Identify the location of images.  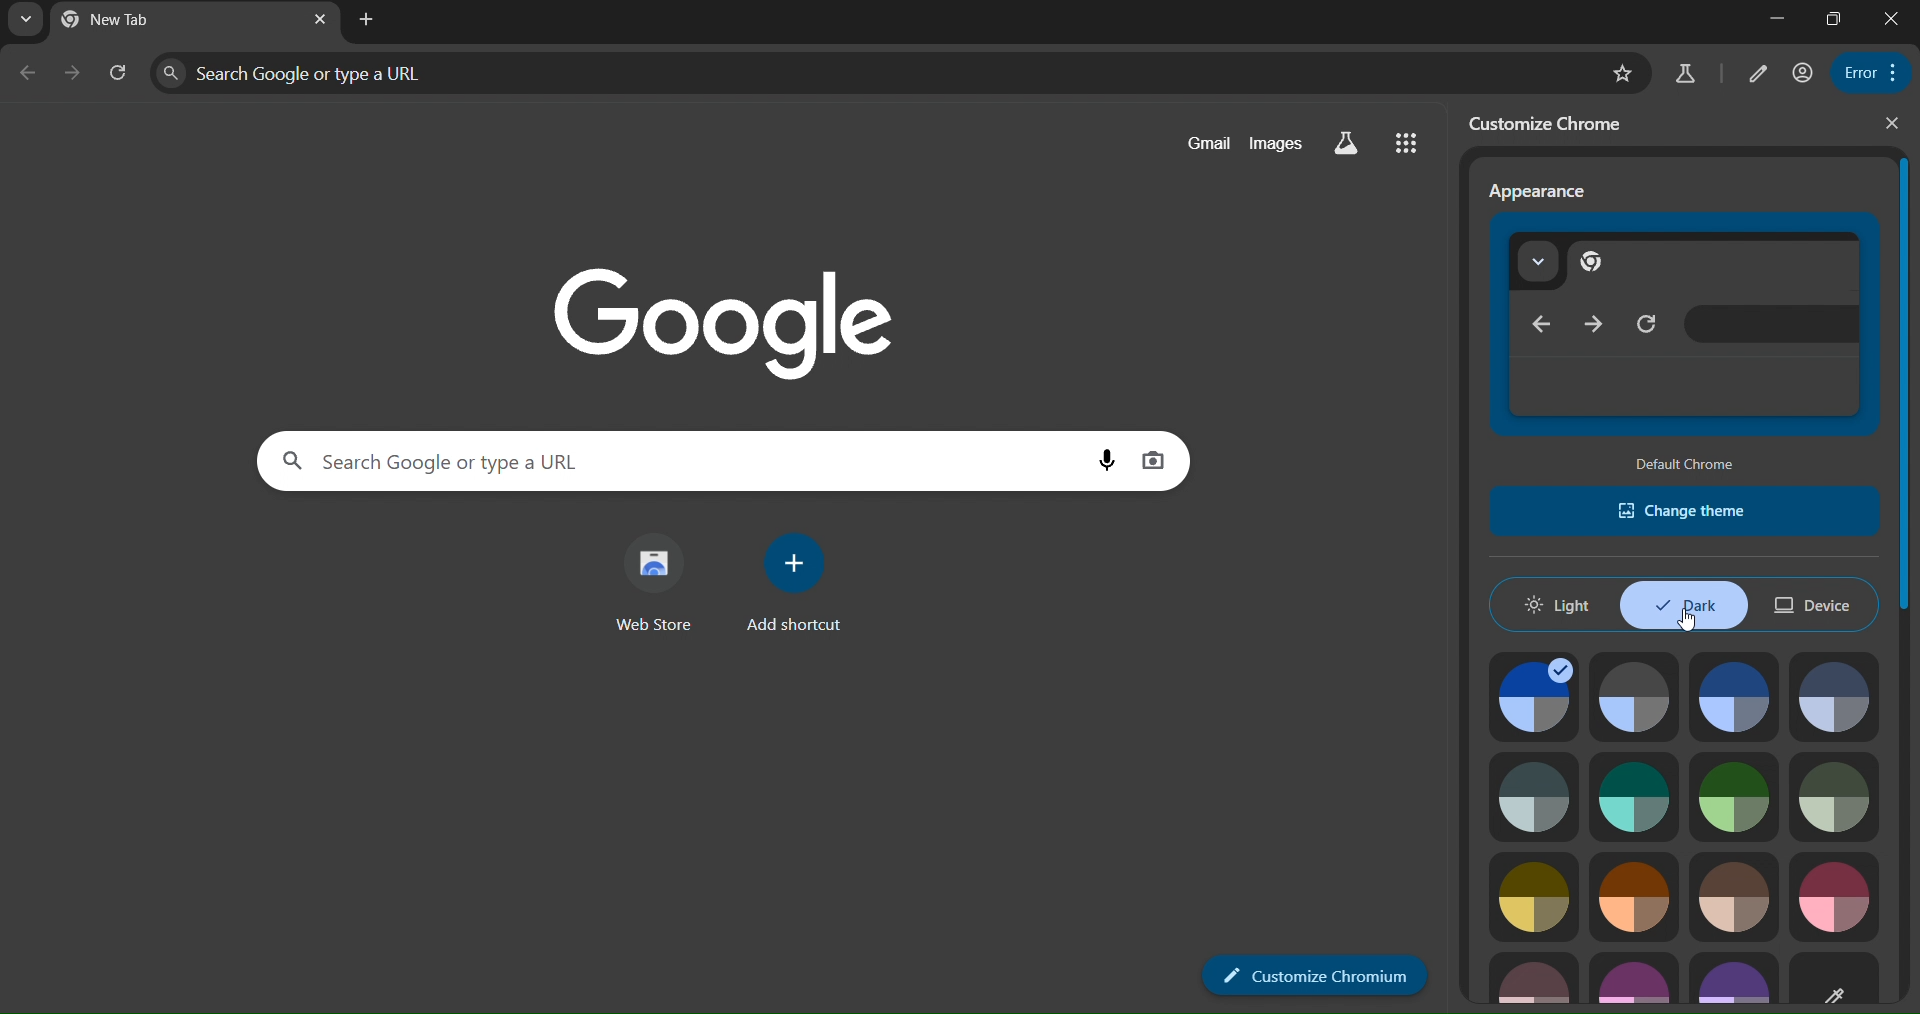
(1278, 142).